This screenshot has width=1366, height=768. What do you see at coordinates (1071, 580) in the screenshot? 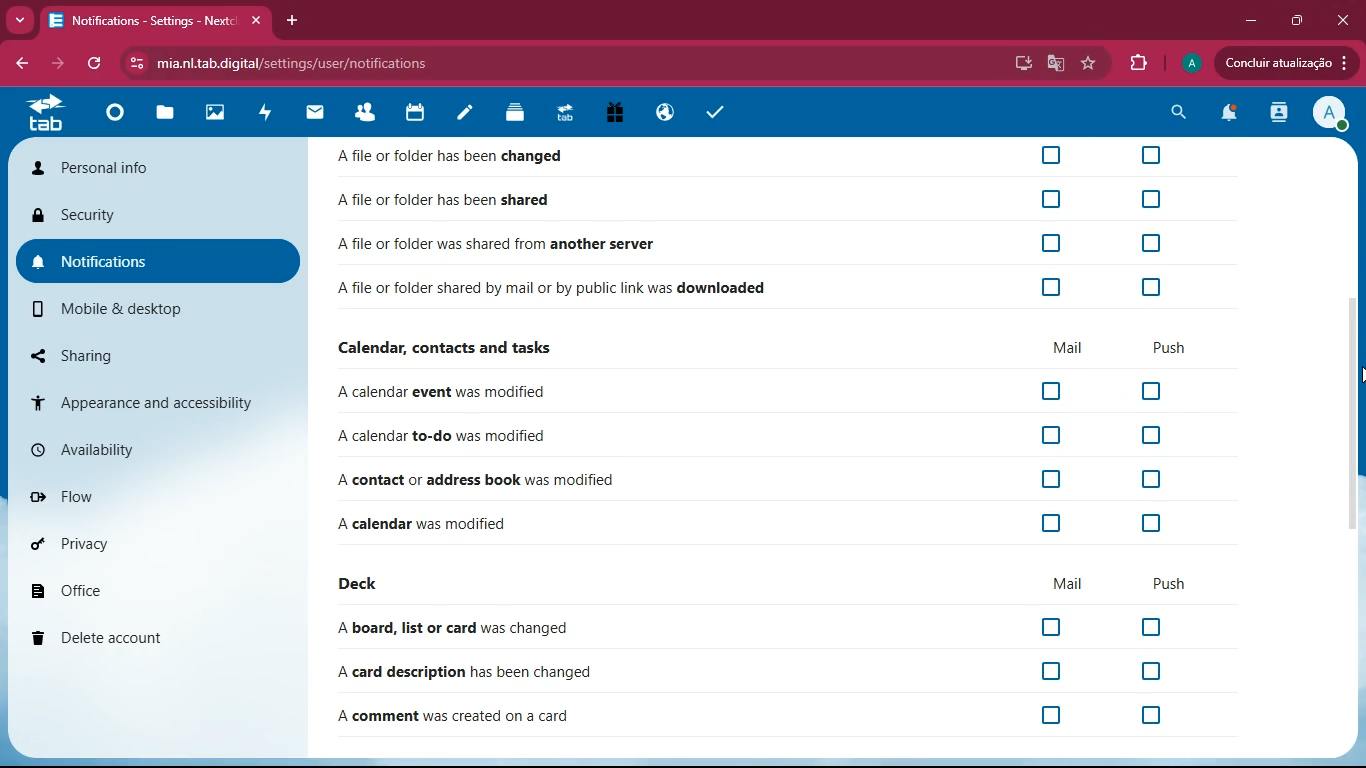
I see `mail` at bounding box center [1071, 580].